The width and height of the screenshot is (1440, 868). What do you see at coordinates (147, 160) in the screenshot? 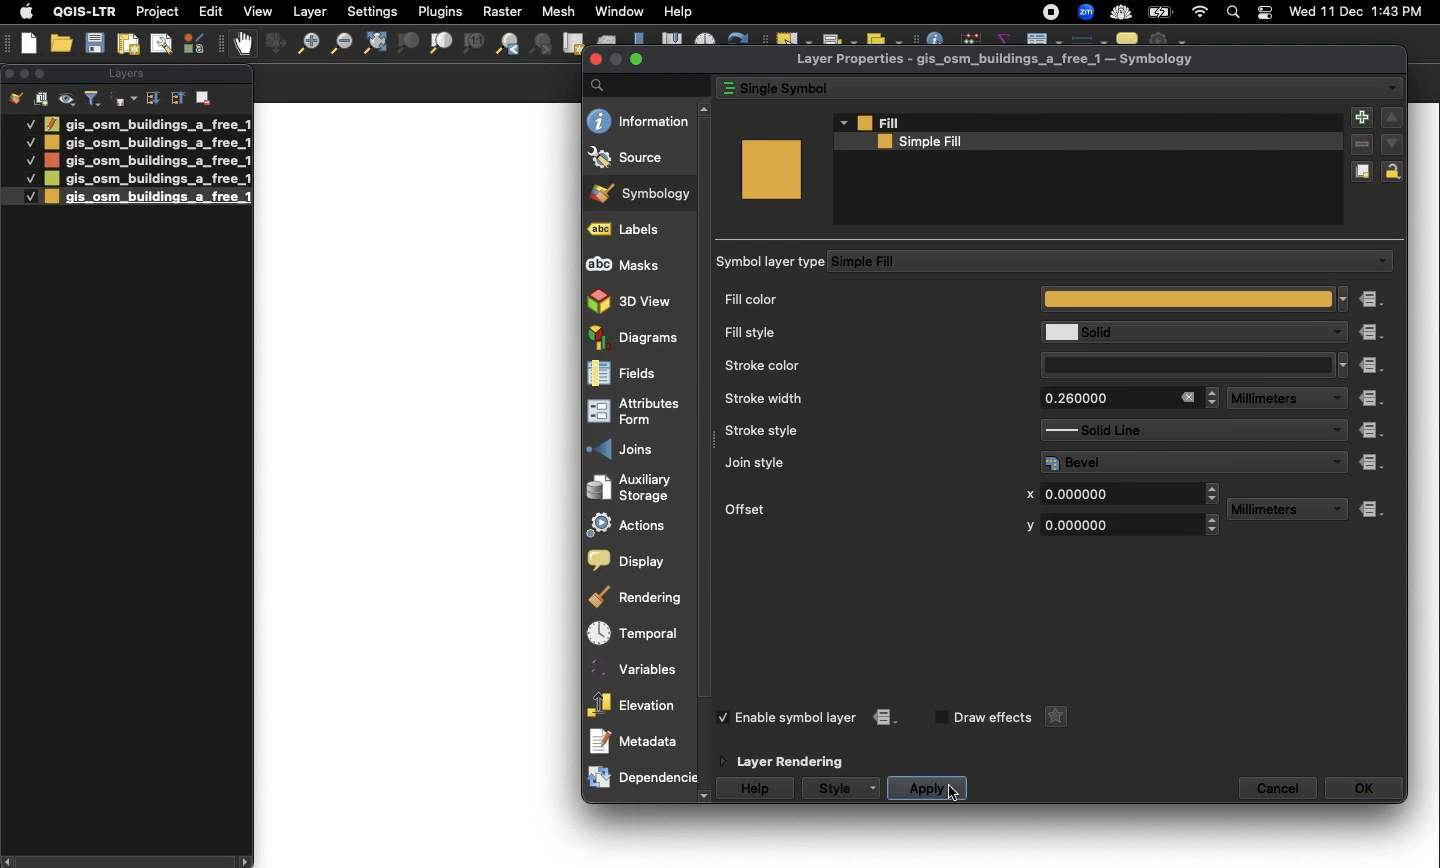
I see `gis_osm_buildings_a_free_1` at bounding box center [147, 160].